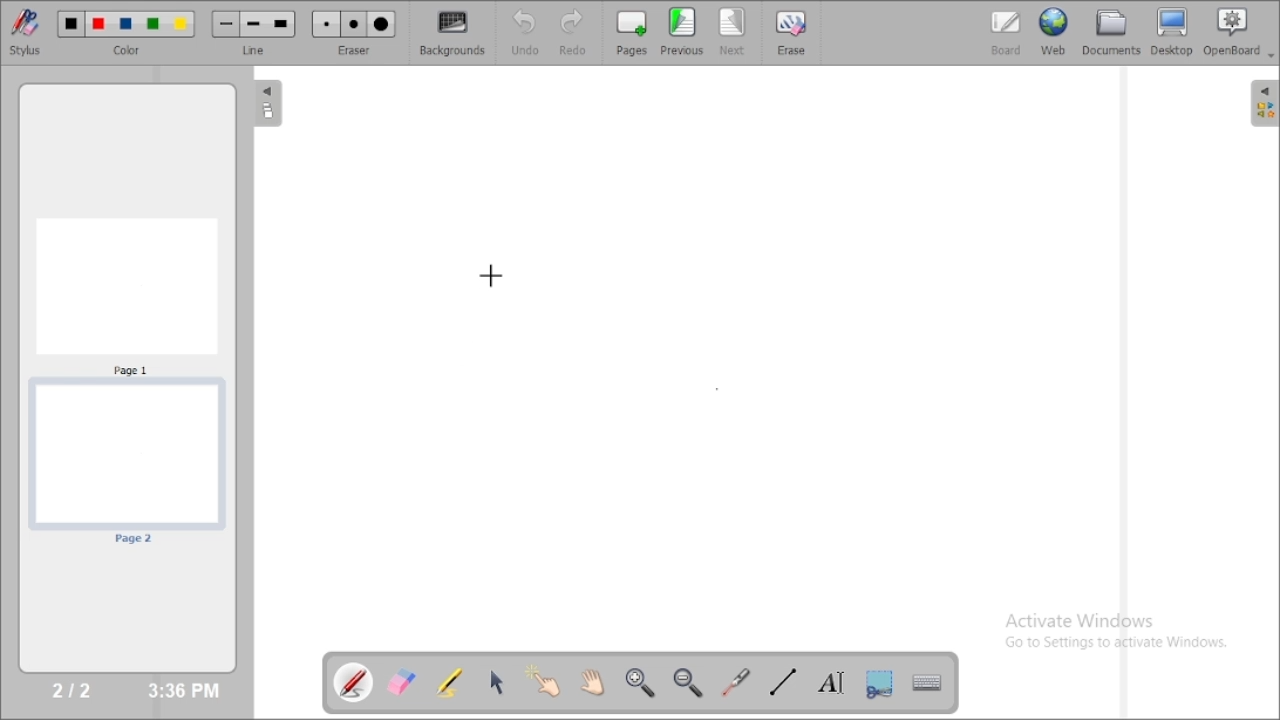 This screenshot has width=1280, height=720. I want to click on color, so click(130, 51).